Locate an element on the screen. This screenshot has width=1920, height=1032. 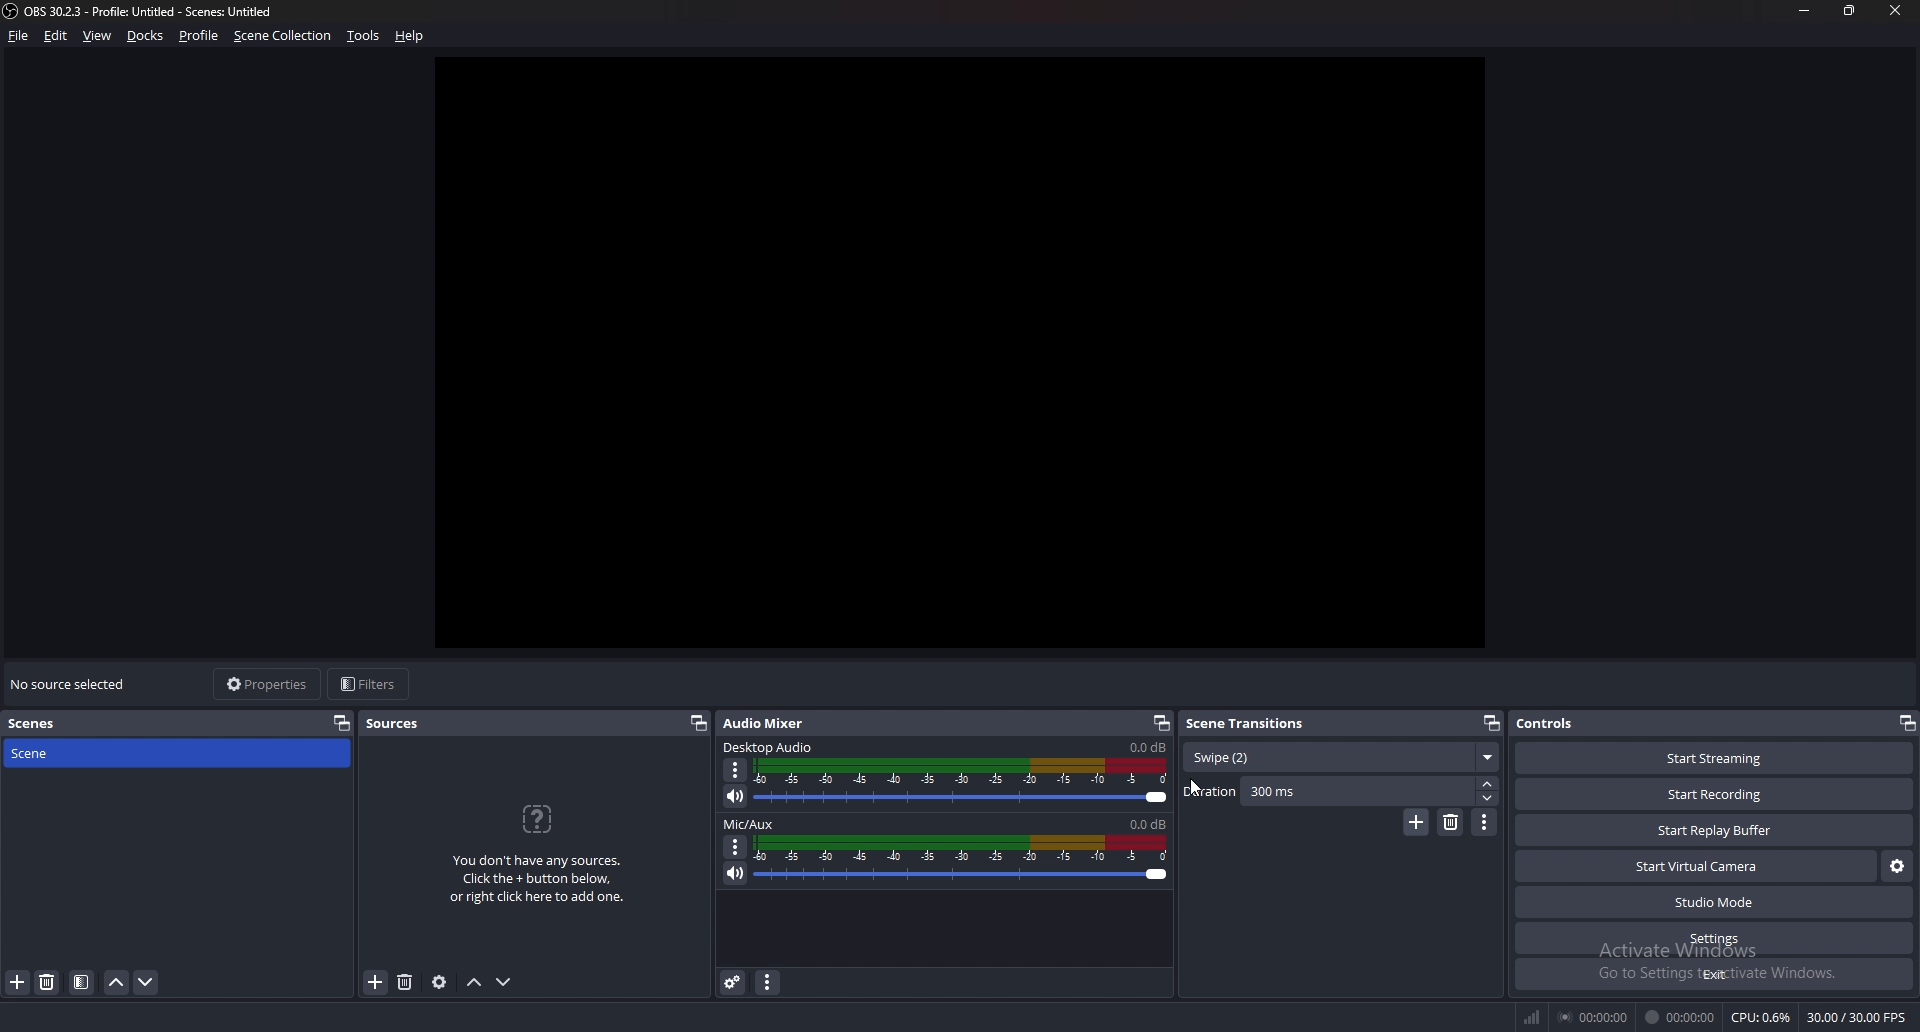
remove source is located at coordinates (405, 983).